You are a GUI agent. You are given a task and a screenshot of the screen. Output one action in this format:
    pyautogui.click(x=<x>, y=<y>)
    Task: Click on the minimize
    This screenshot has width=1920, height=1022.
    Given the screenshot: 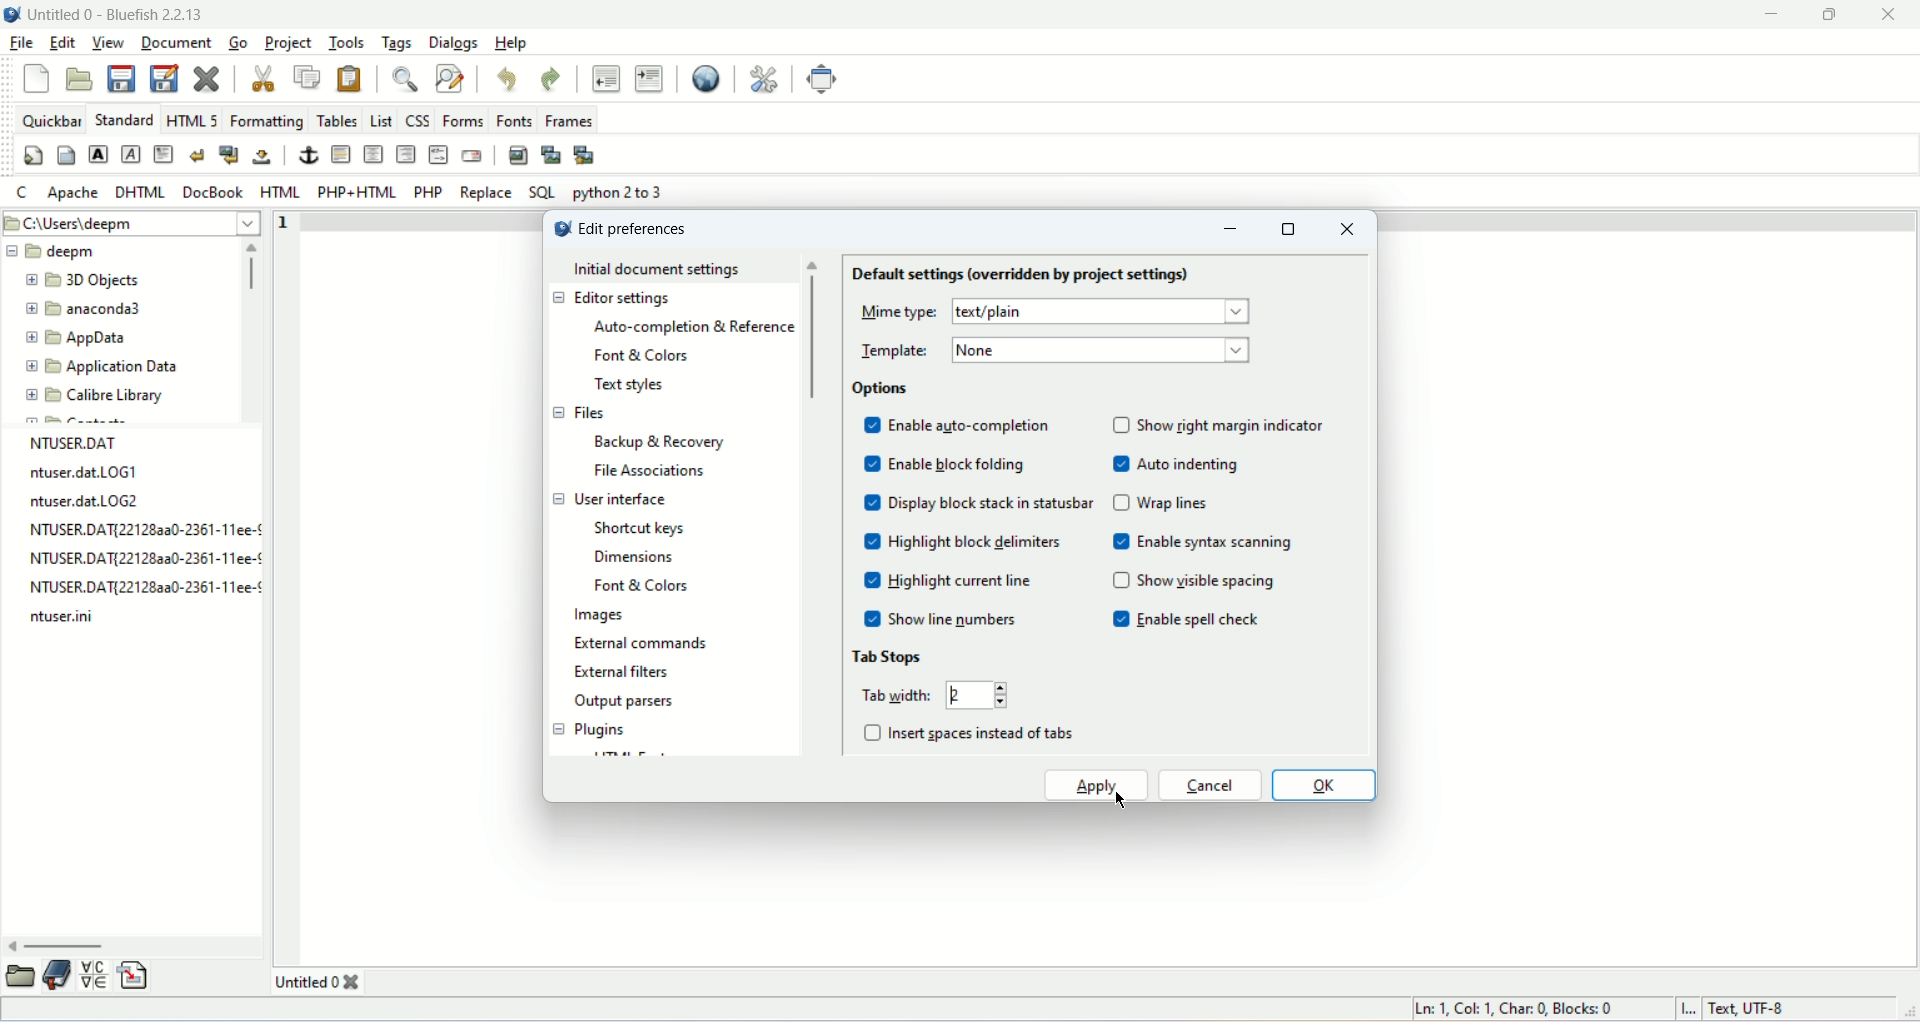 What is the action you would take?
    pyautogui.click(x=1767, y=15)
    